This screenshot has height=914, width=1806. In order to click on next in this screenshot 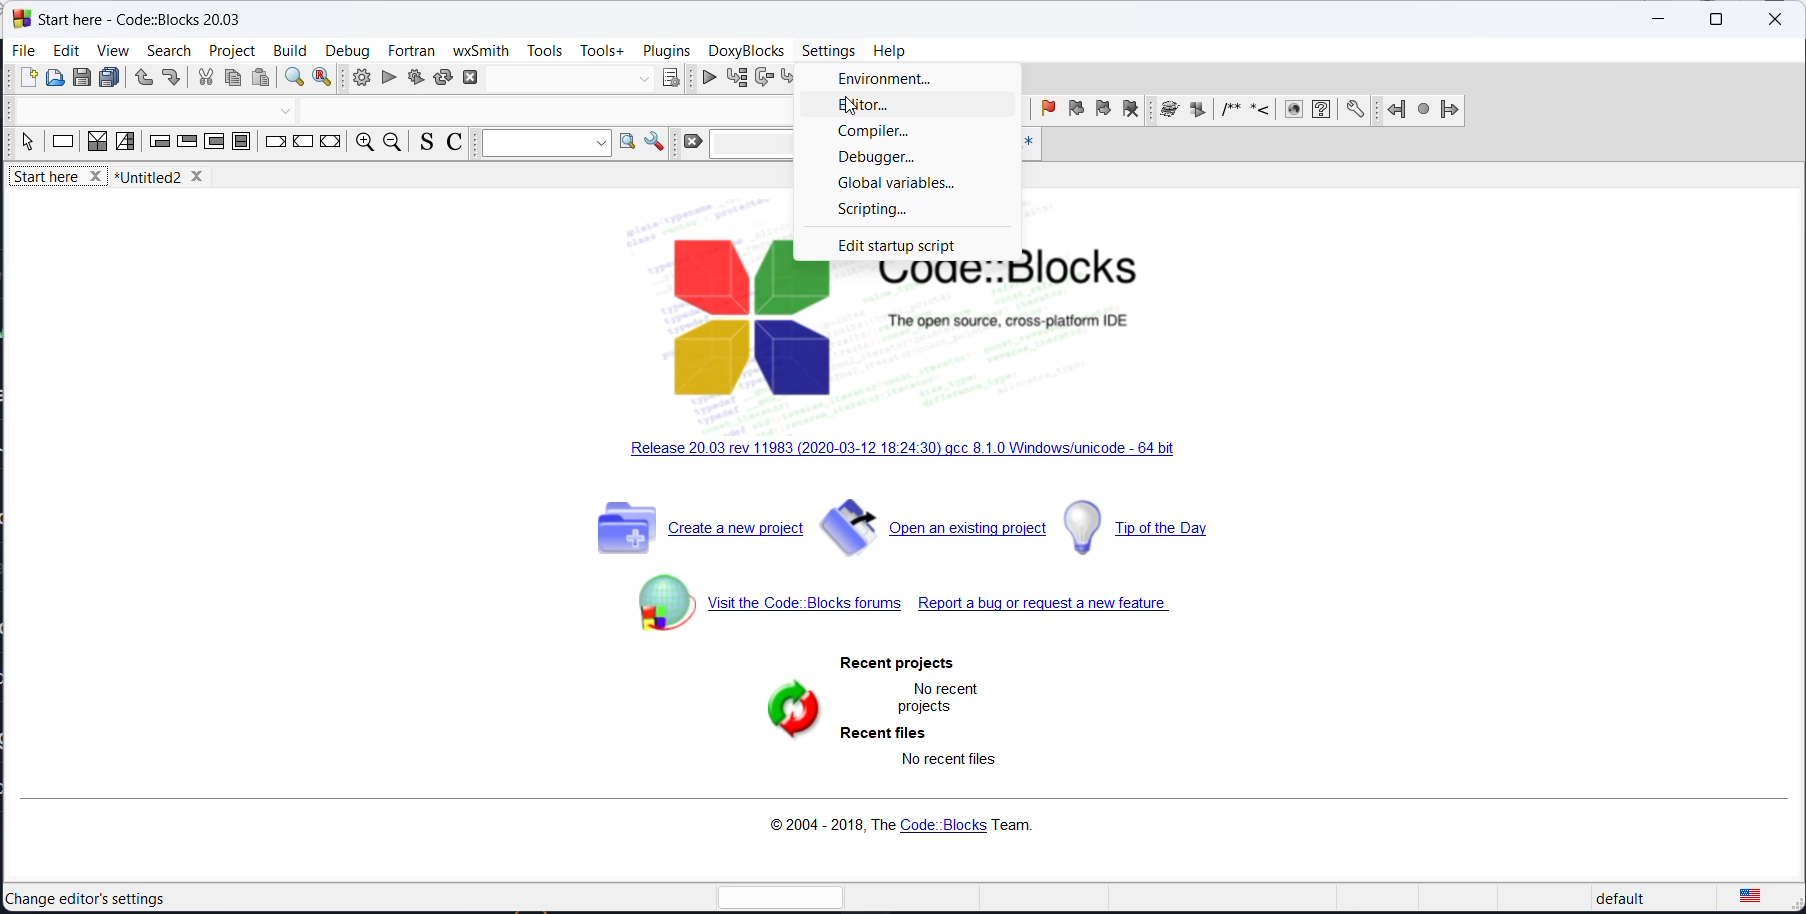, I will do `click(1015, 110)`.